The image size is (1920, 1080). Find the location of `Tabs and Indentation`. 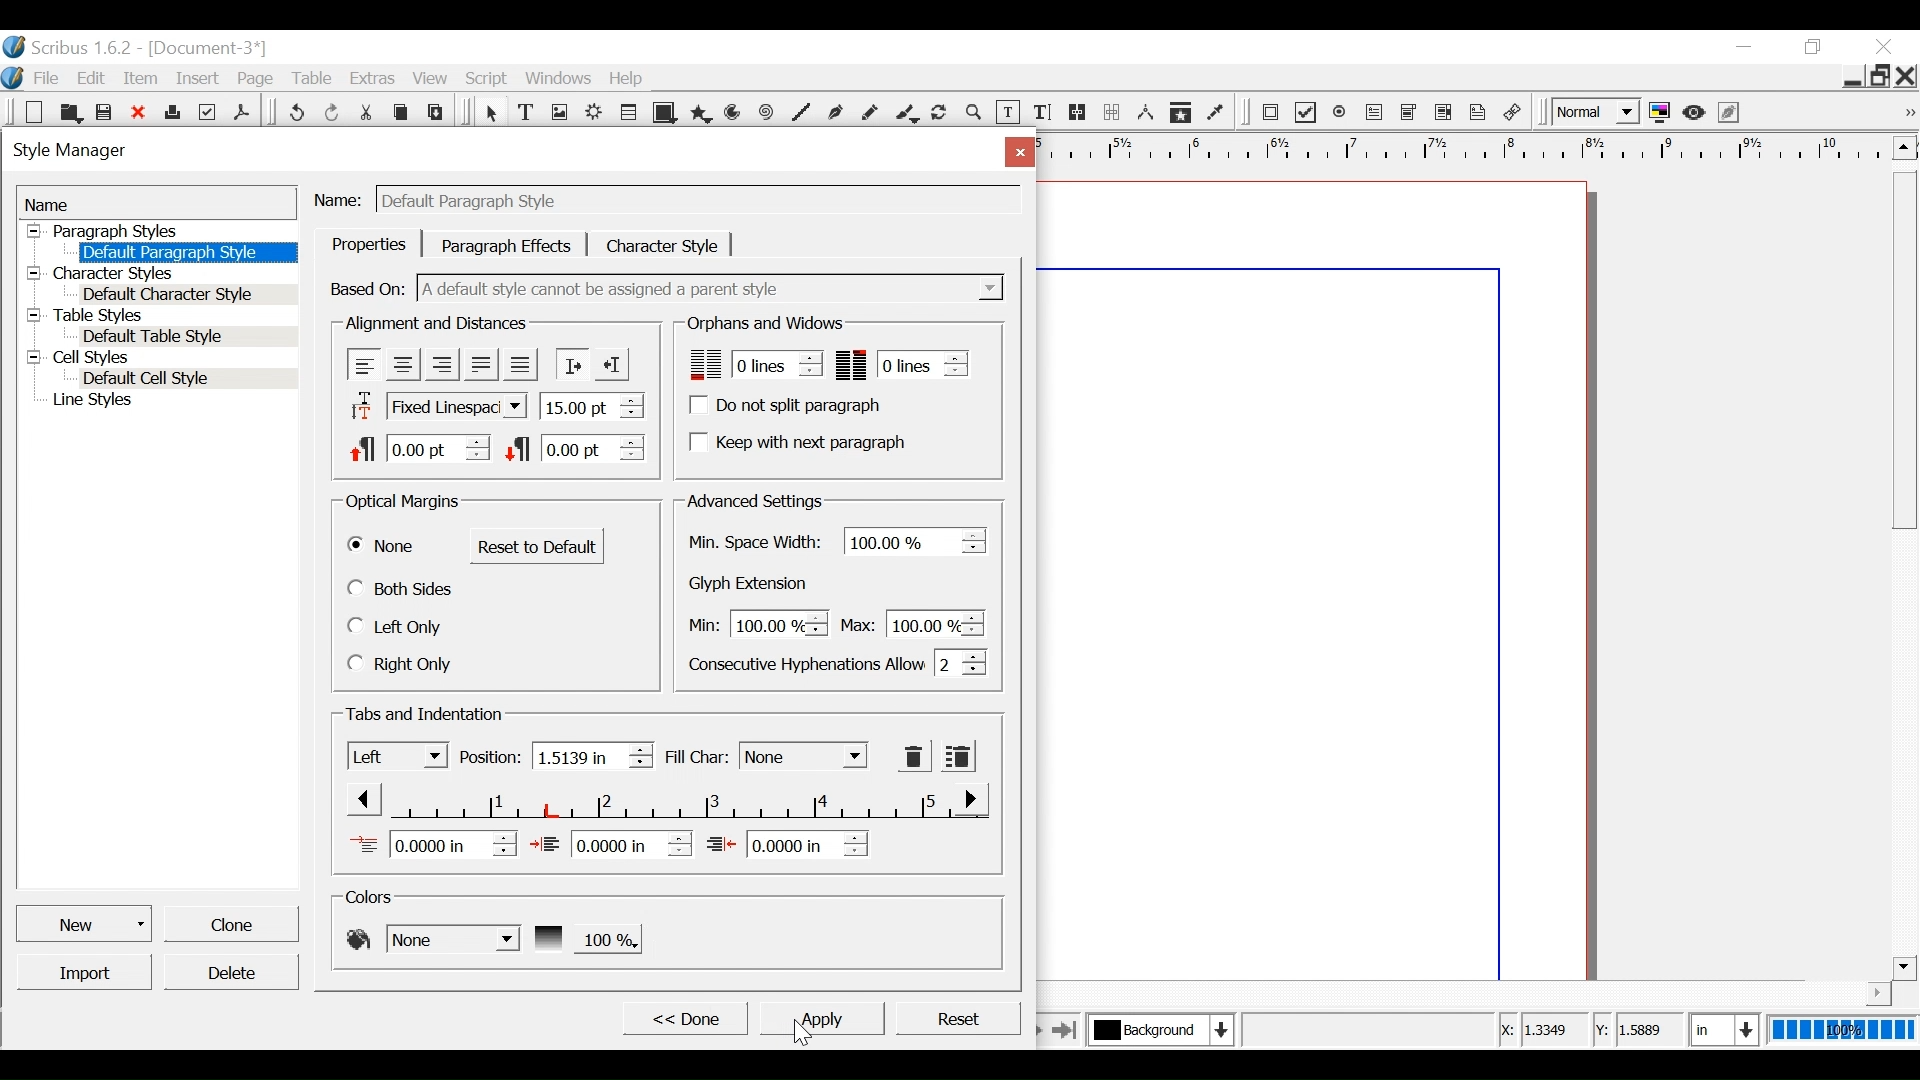

Tabs and Indentation is located at coordinates (427, 715).